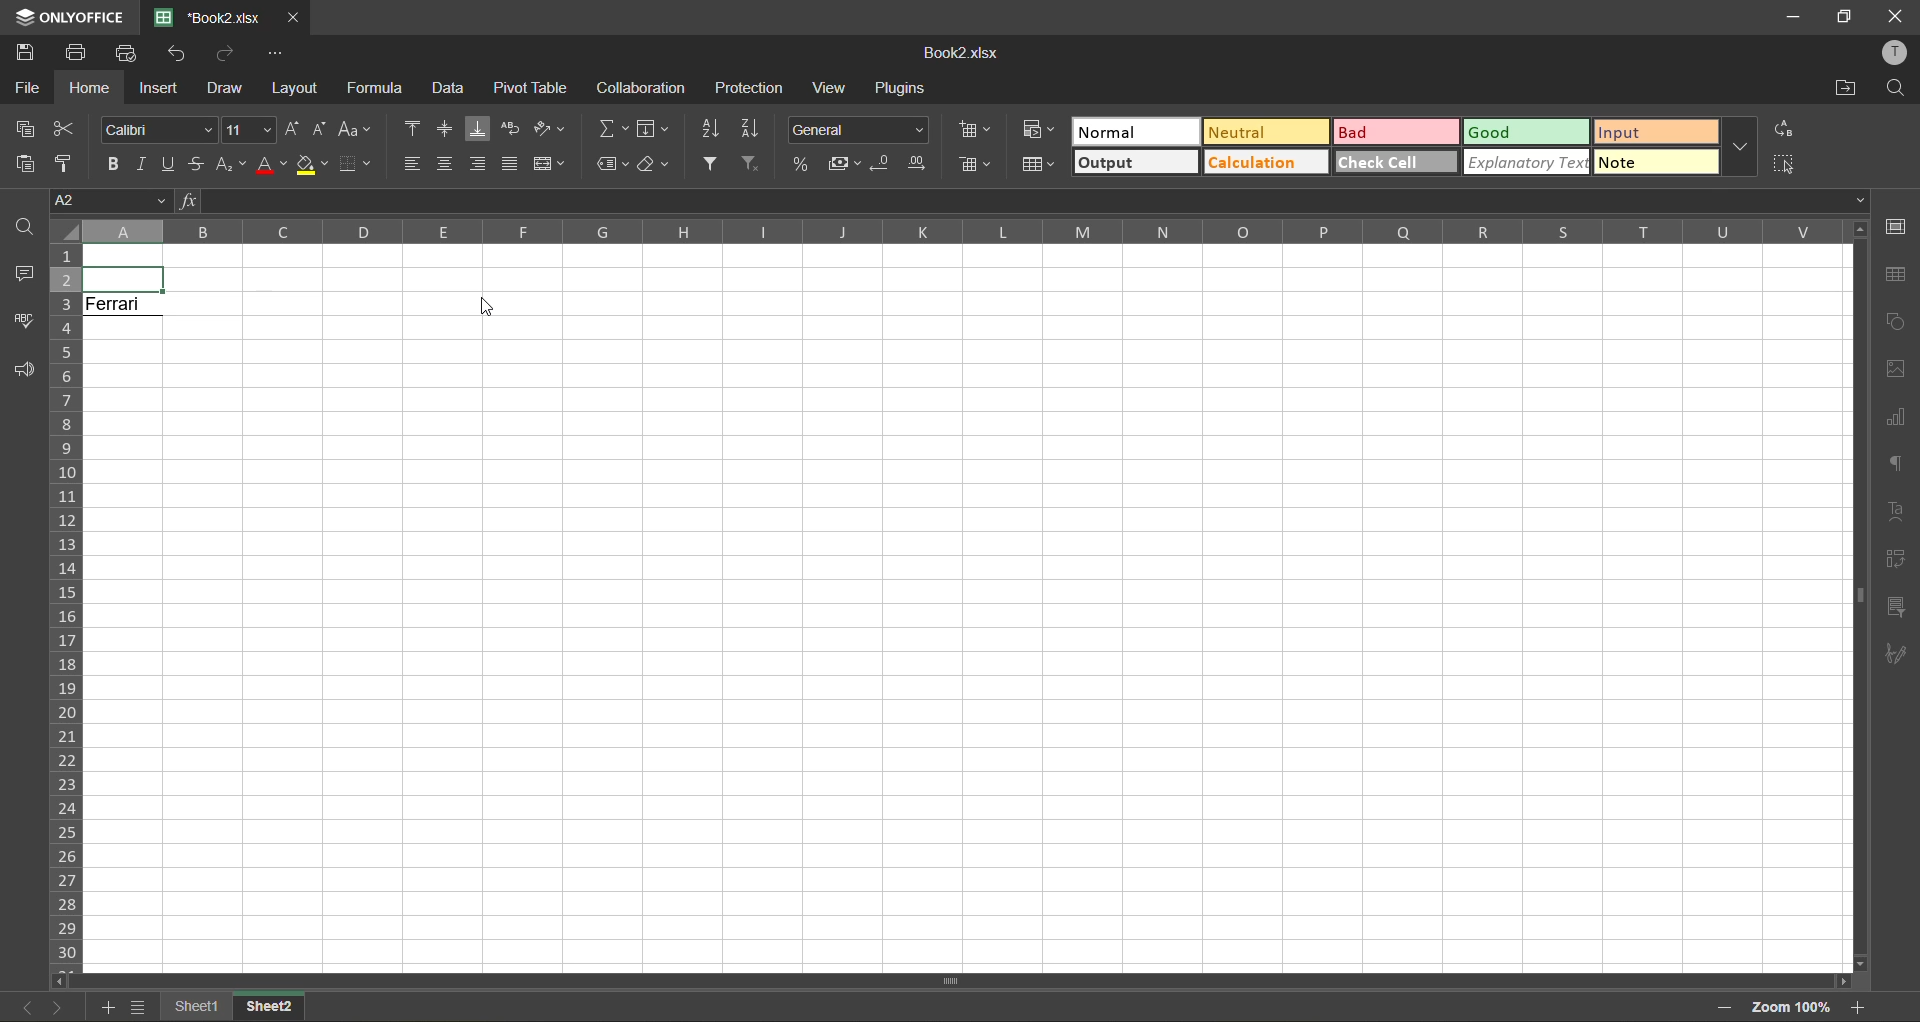 Image resolution: width=1920 pixels, height=1022 pixels. What do you see at coordinates (144, 164) in the screenshot?
I see `italic` at bounding box center [144, 164].